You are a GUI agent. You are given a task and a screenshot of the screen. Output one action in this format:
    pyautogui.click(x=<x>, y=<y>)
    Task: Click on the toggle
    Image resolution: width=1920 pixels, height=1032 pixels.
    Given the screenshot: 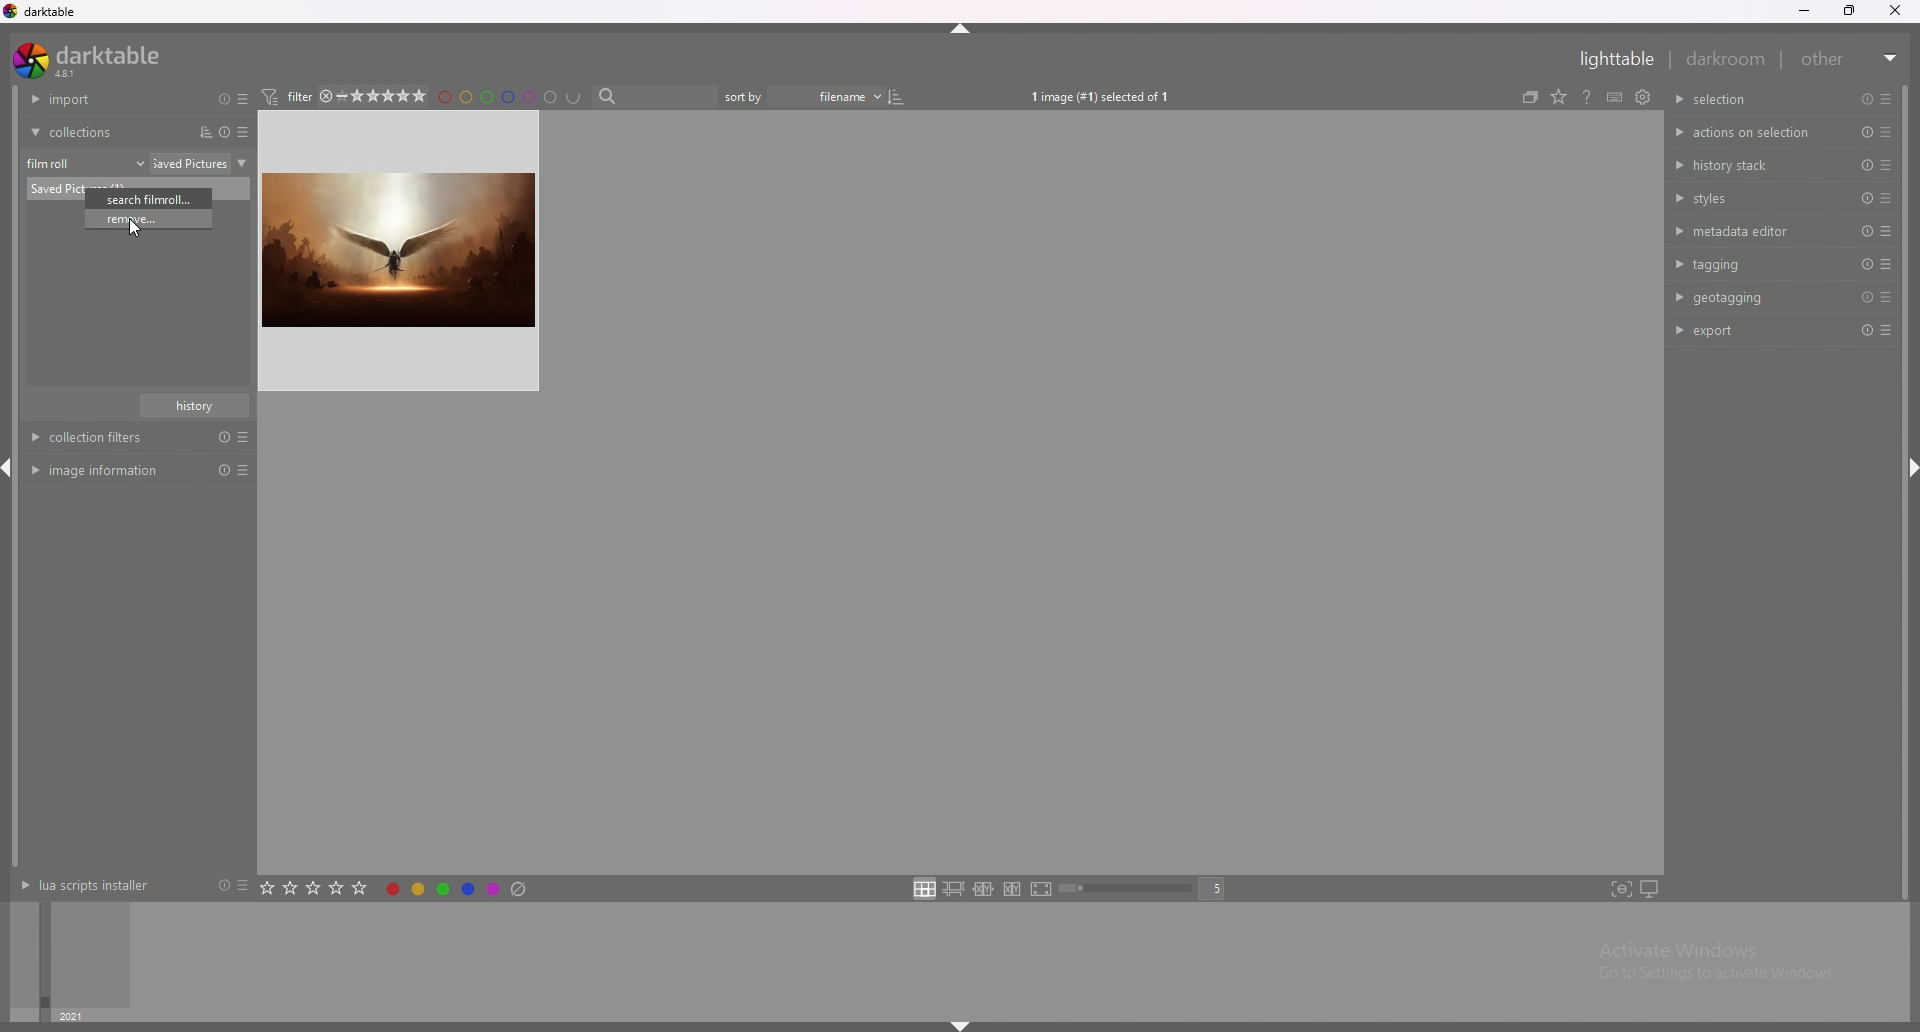 What is the action you would take?
    pyautogui.click(x=910, y=97)
    